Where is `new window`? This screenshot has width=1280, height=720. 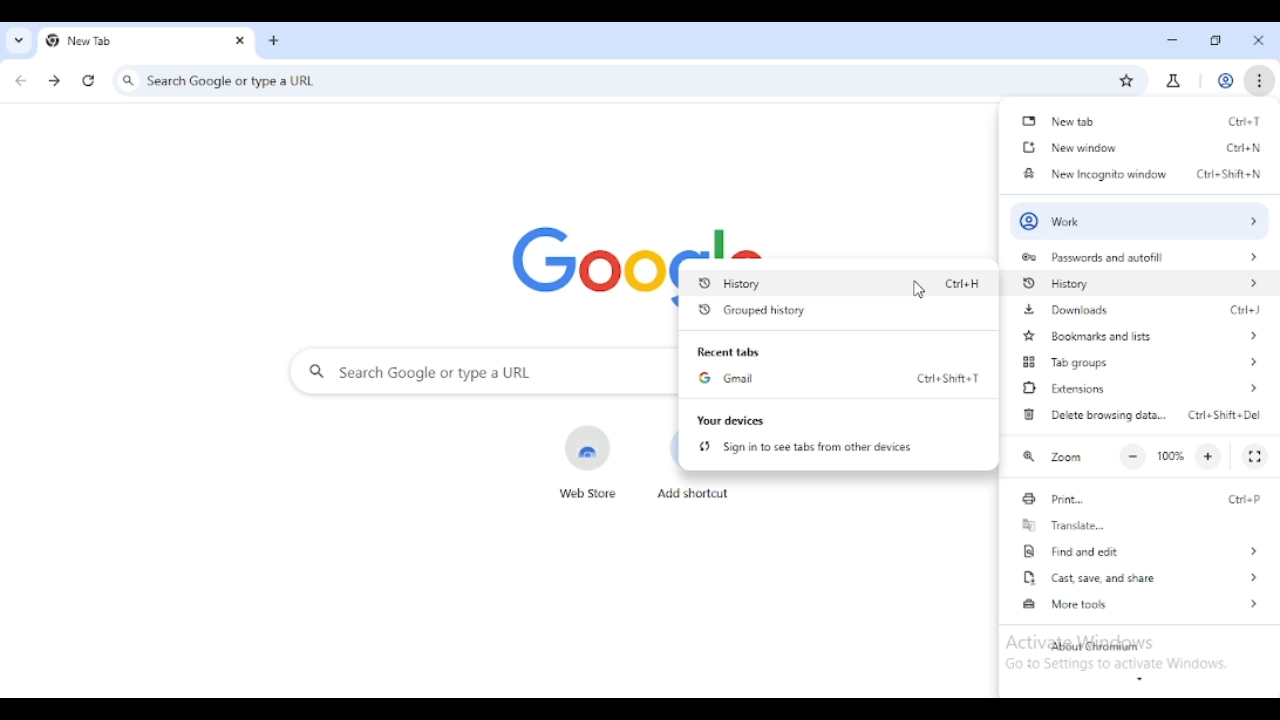 new window is located at coordinates (1066, 147).